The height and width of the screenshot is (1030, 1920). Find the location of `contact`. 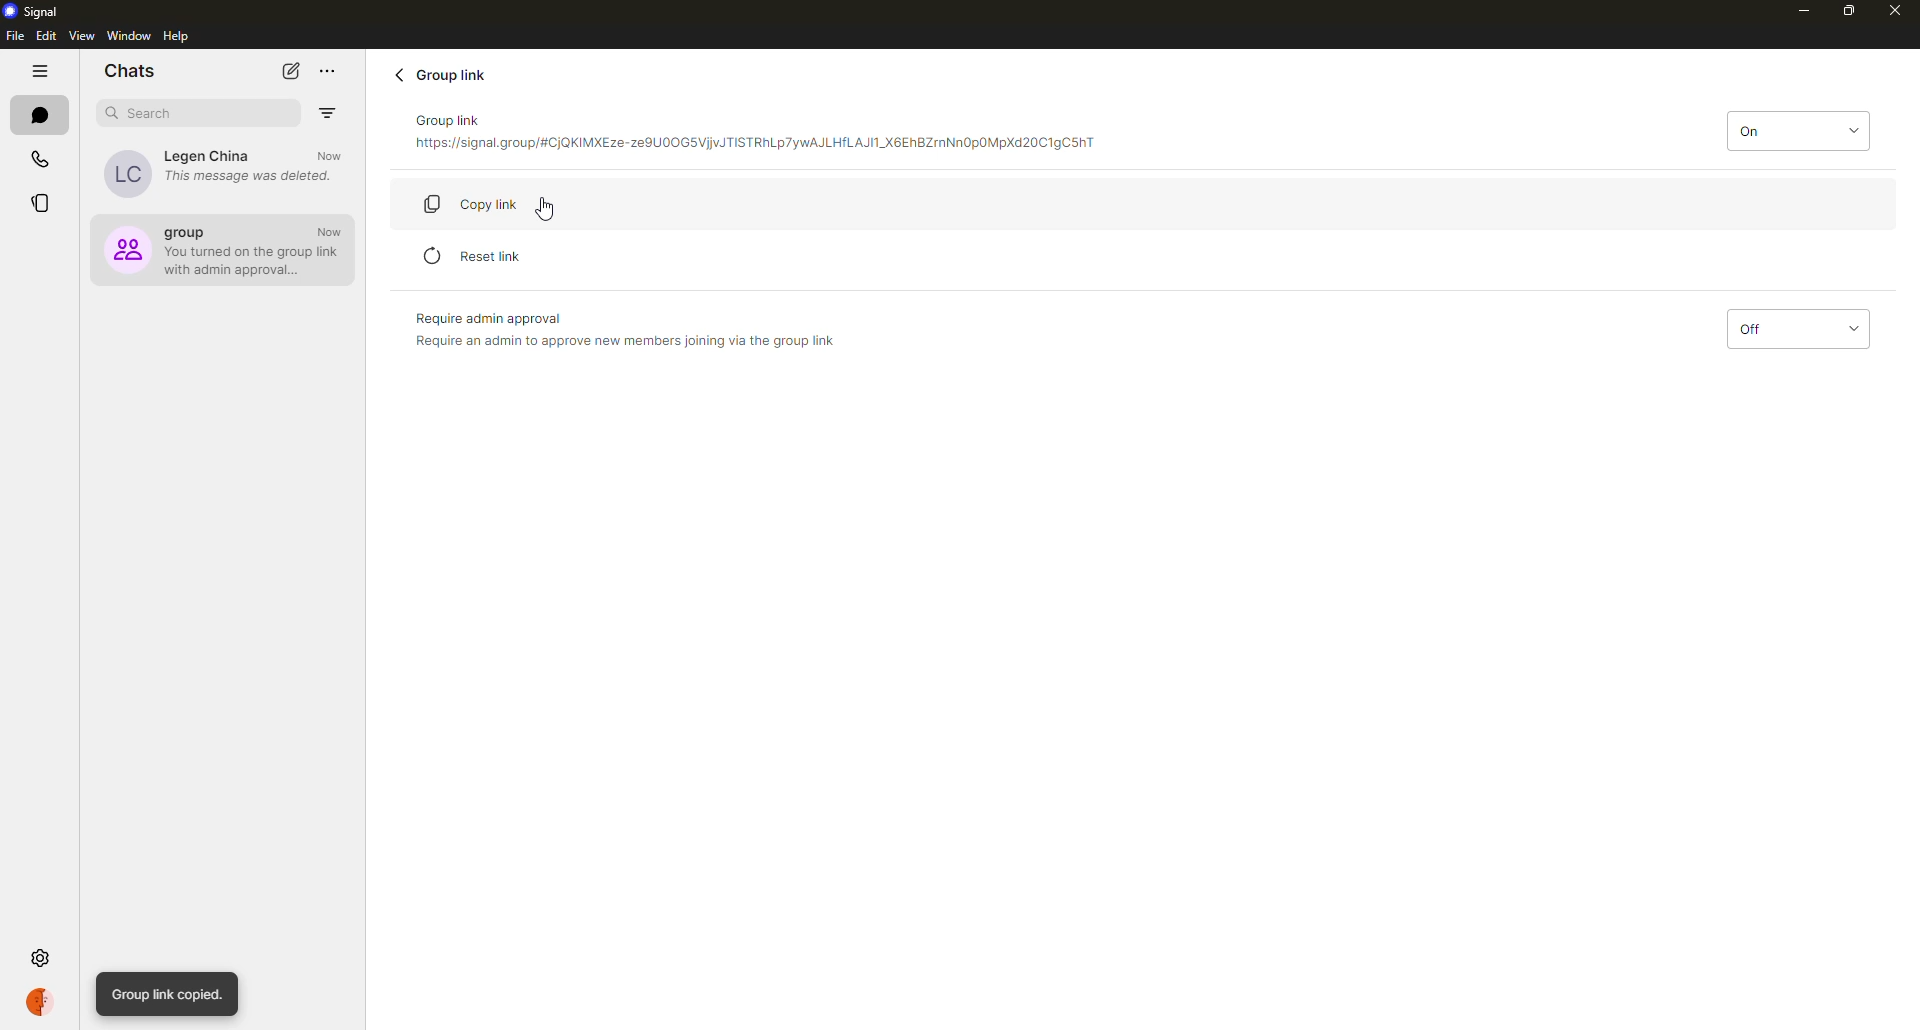

contact is located at coordinates (224, 172).